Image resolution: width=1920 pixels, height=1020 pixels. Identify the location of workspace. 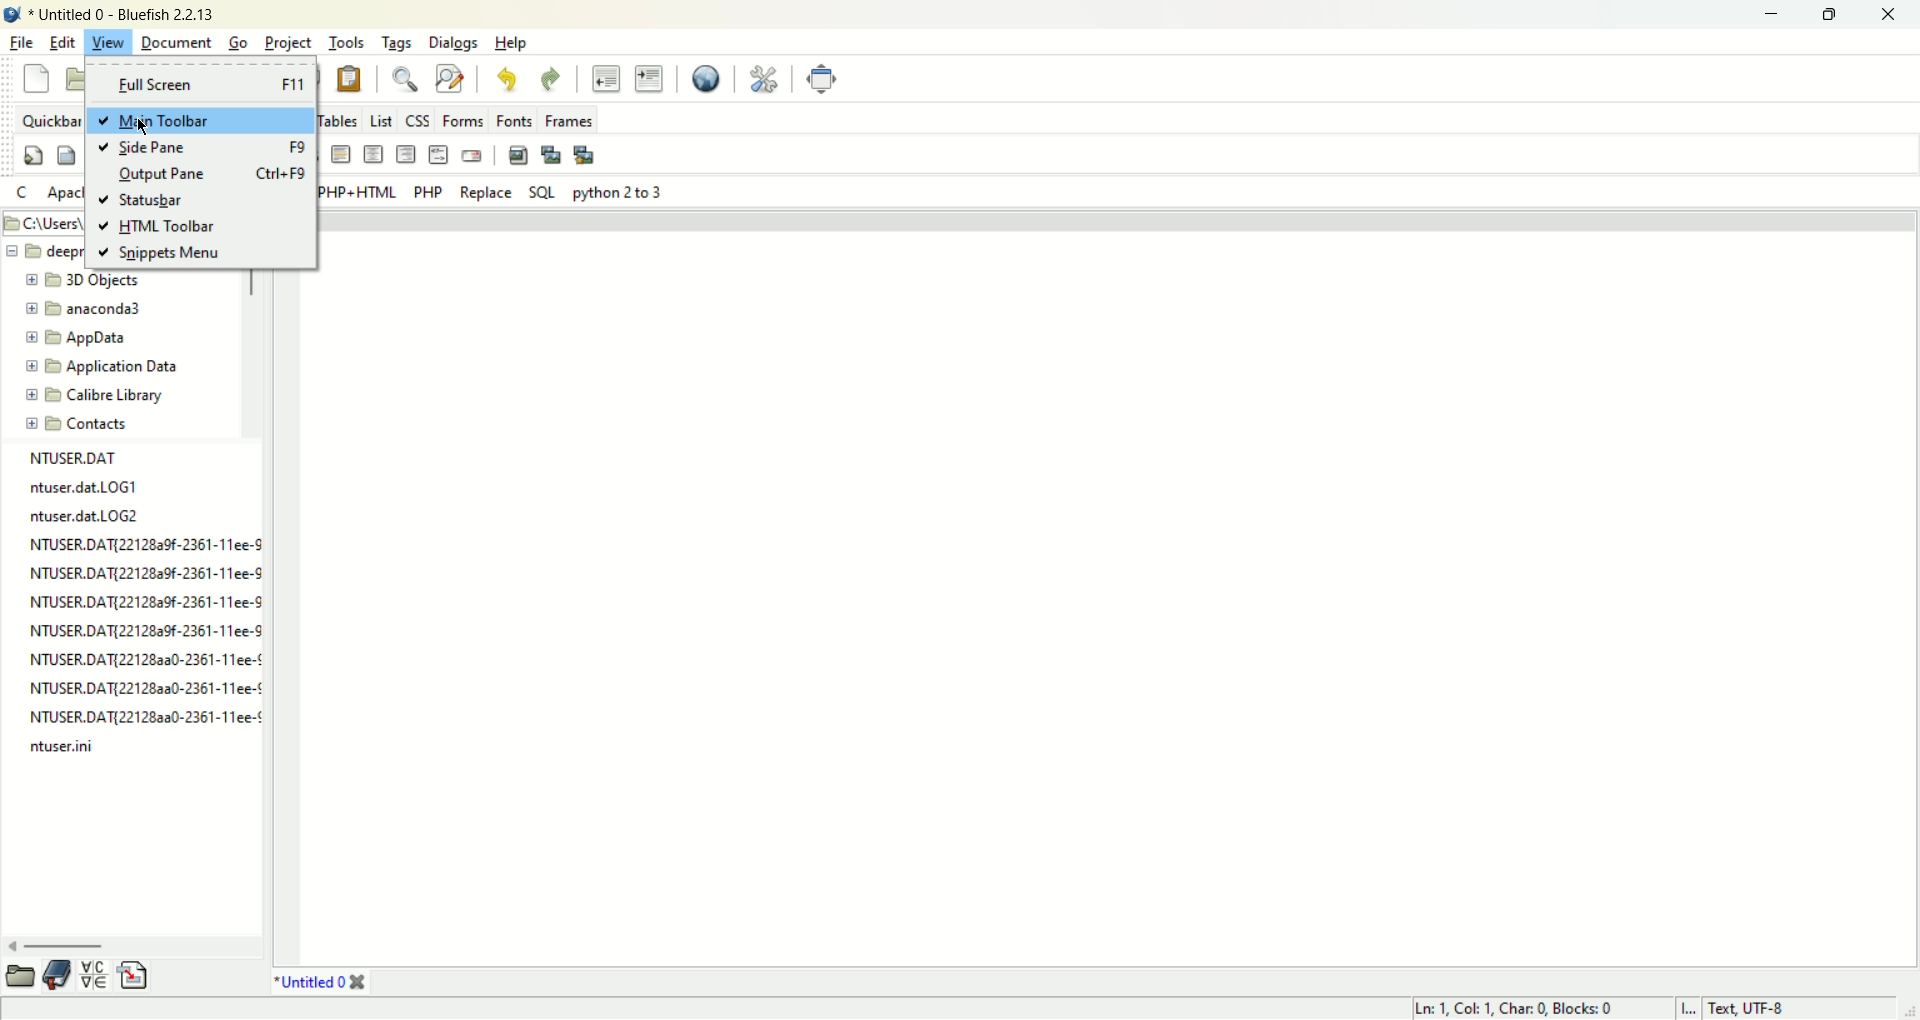
(1109, 587).